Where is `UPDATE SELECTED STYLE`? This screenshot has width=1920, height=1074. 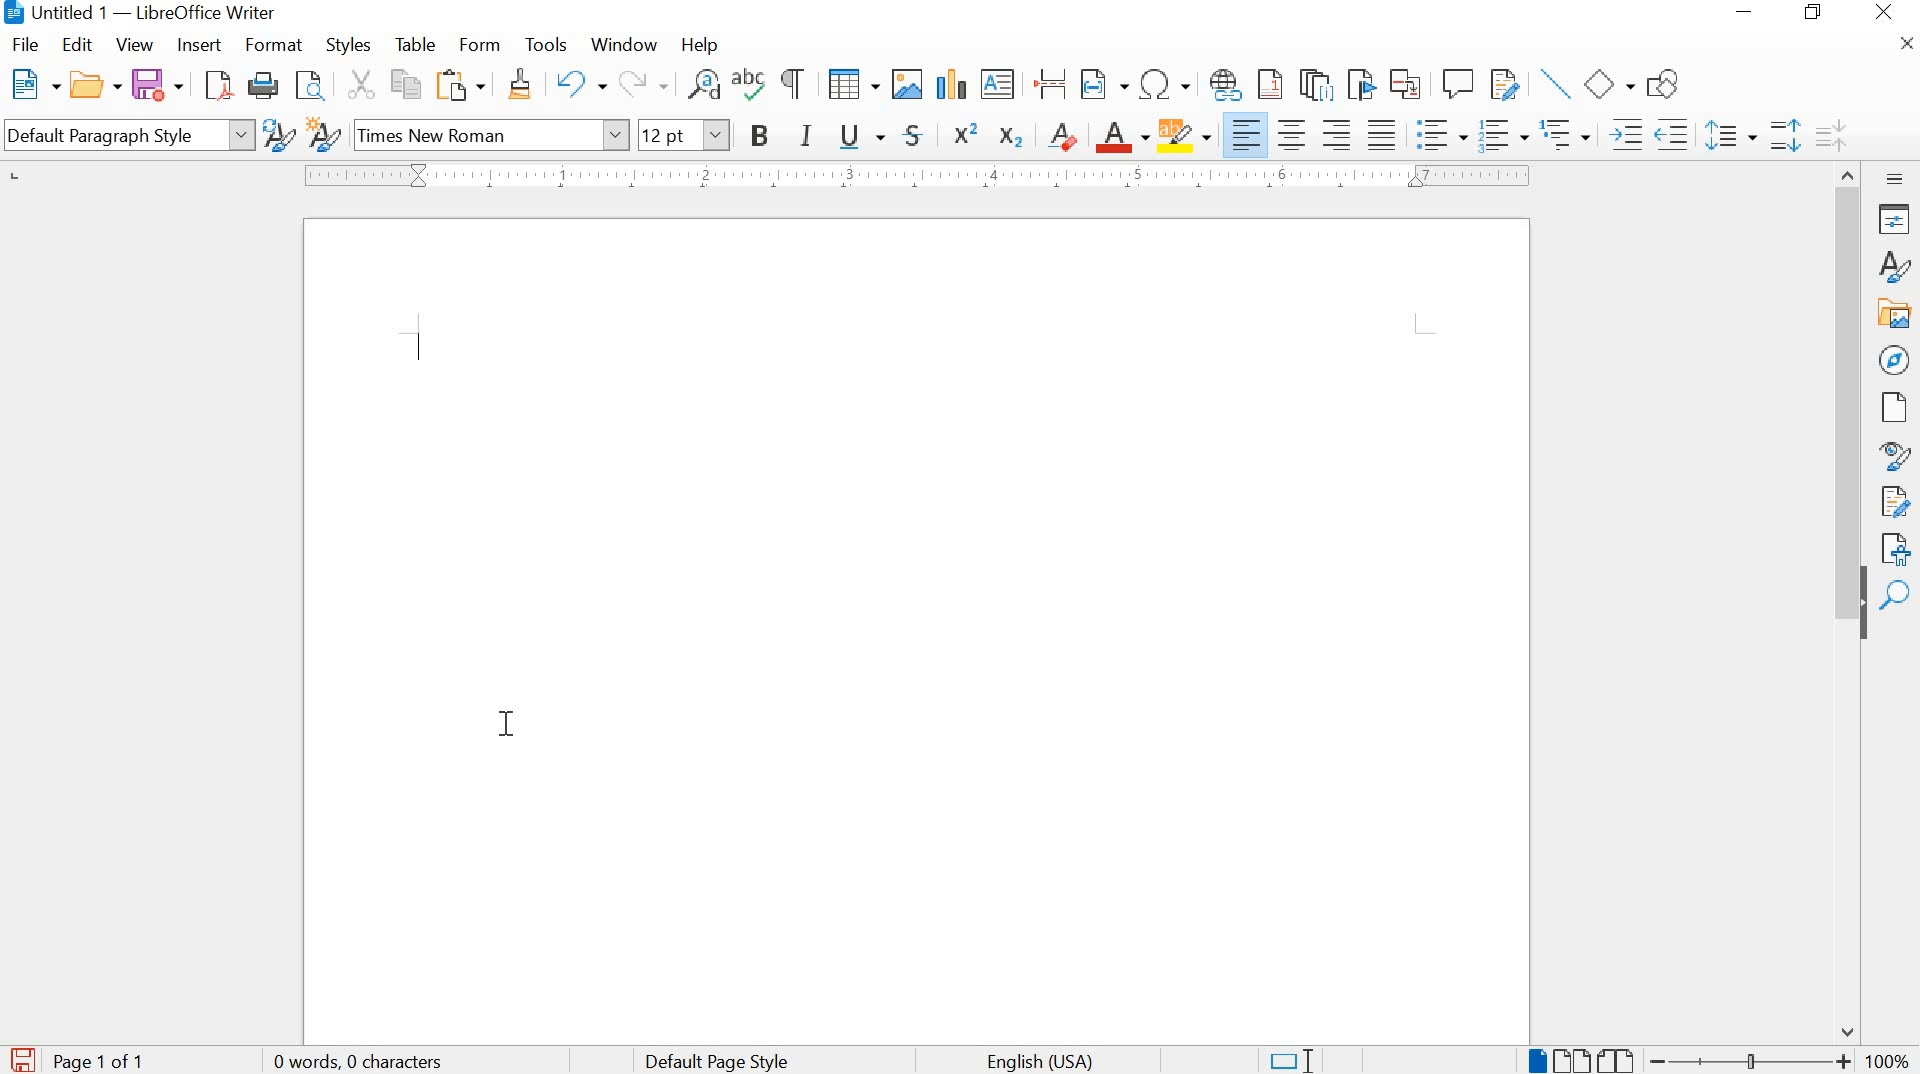
UPDATE SELECTED STYLE is located at coordinates (277, 135).